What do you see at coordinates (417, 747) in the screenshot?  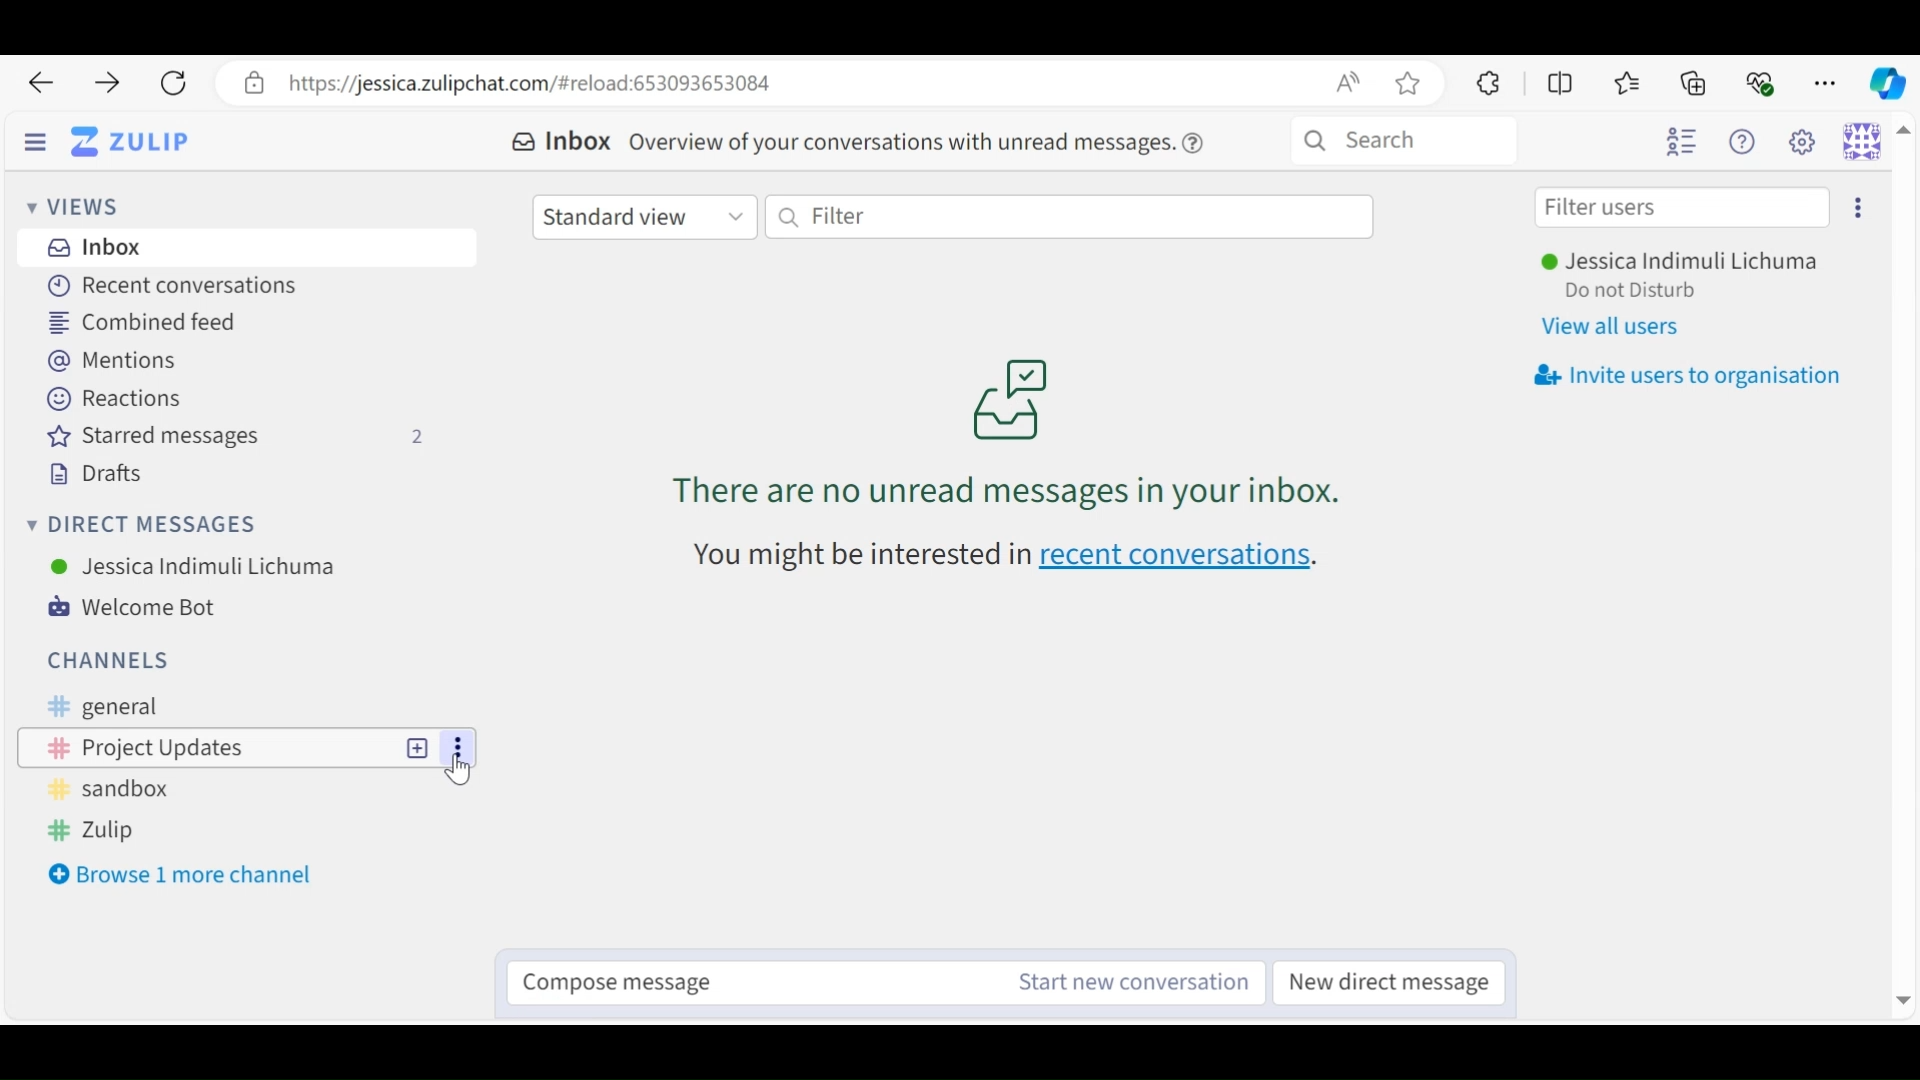 I see `New Topic` at bounding box center [417, 747].